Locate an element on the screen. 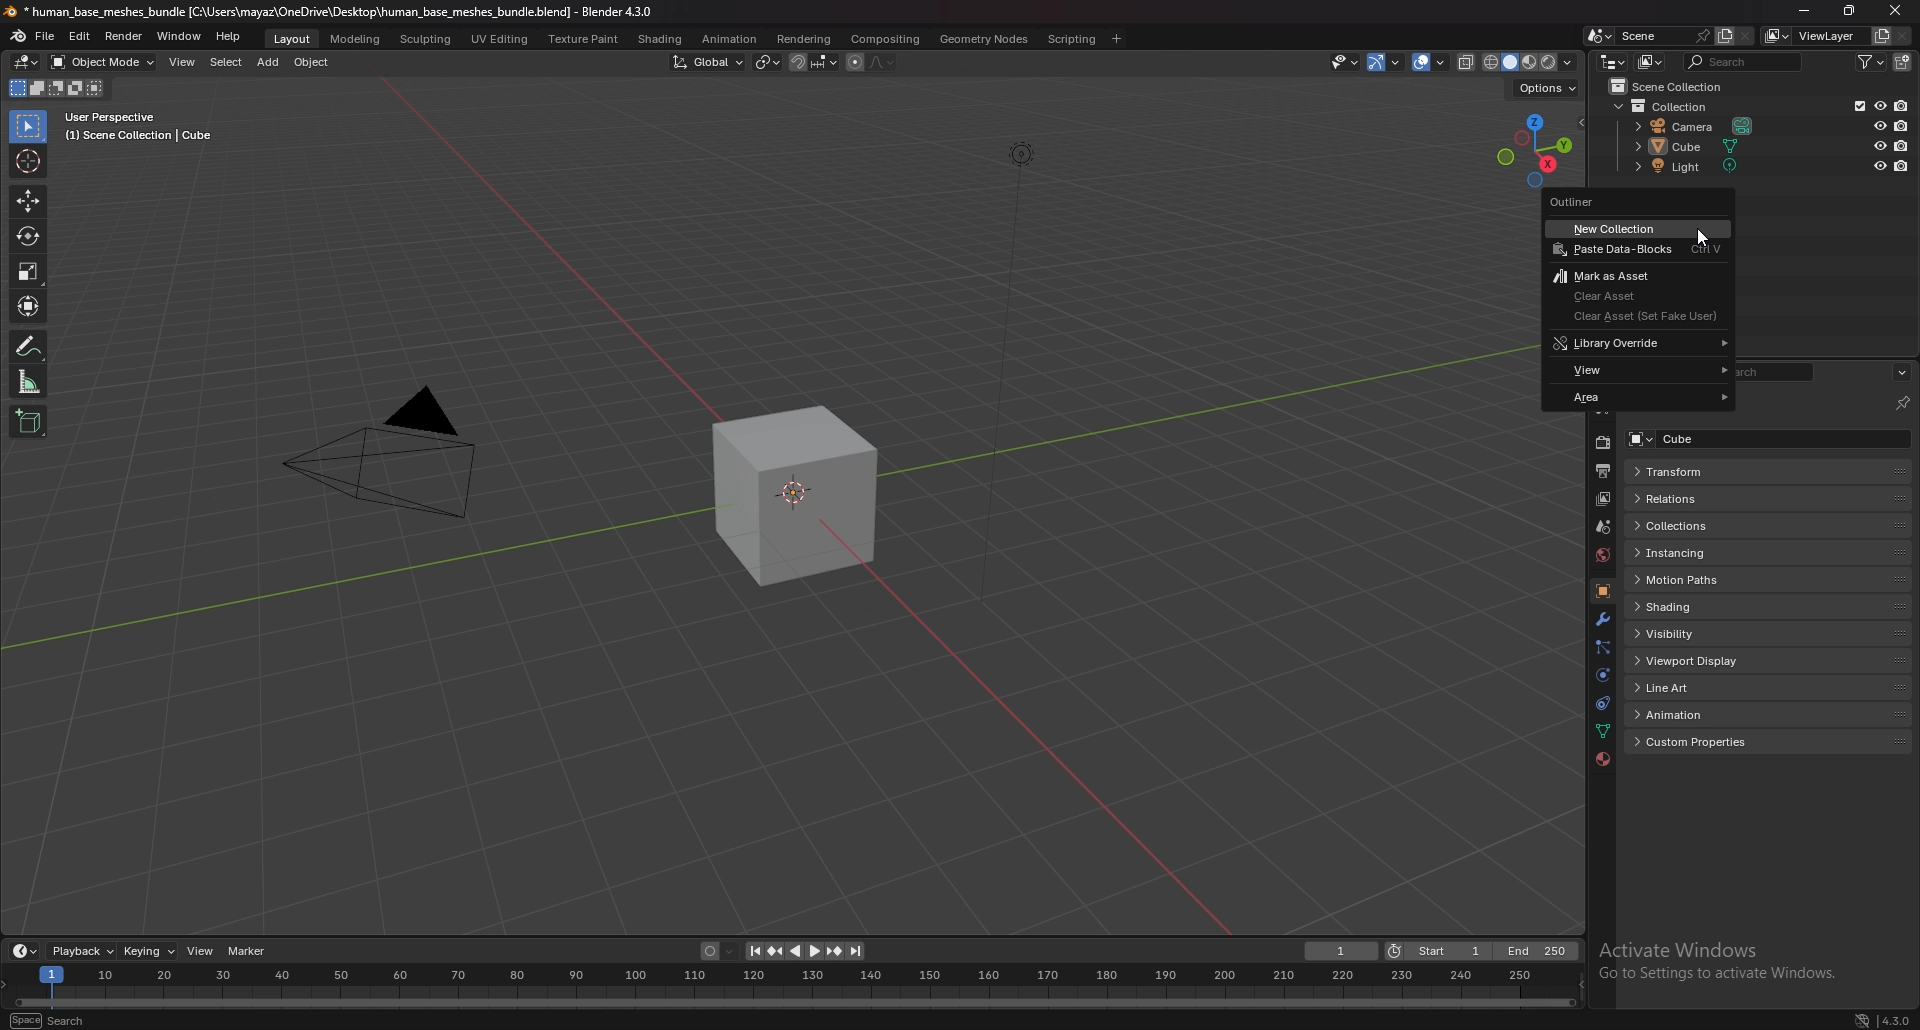  clear asset (set fake user) is located at coordinates (1641, 314).